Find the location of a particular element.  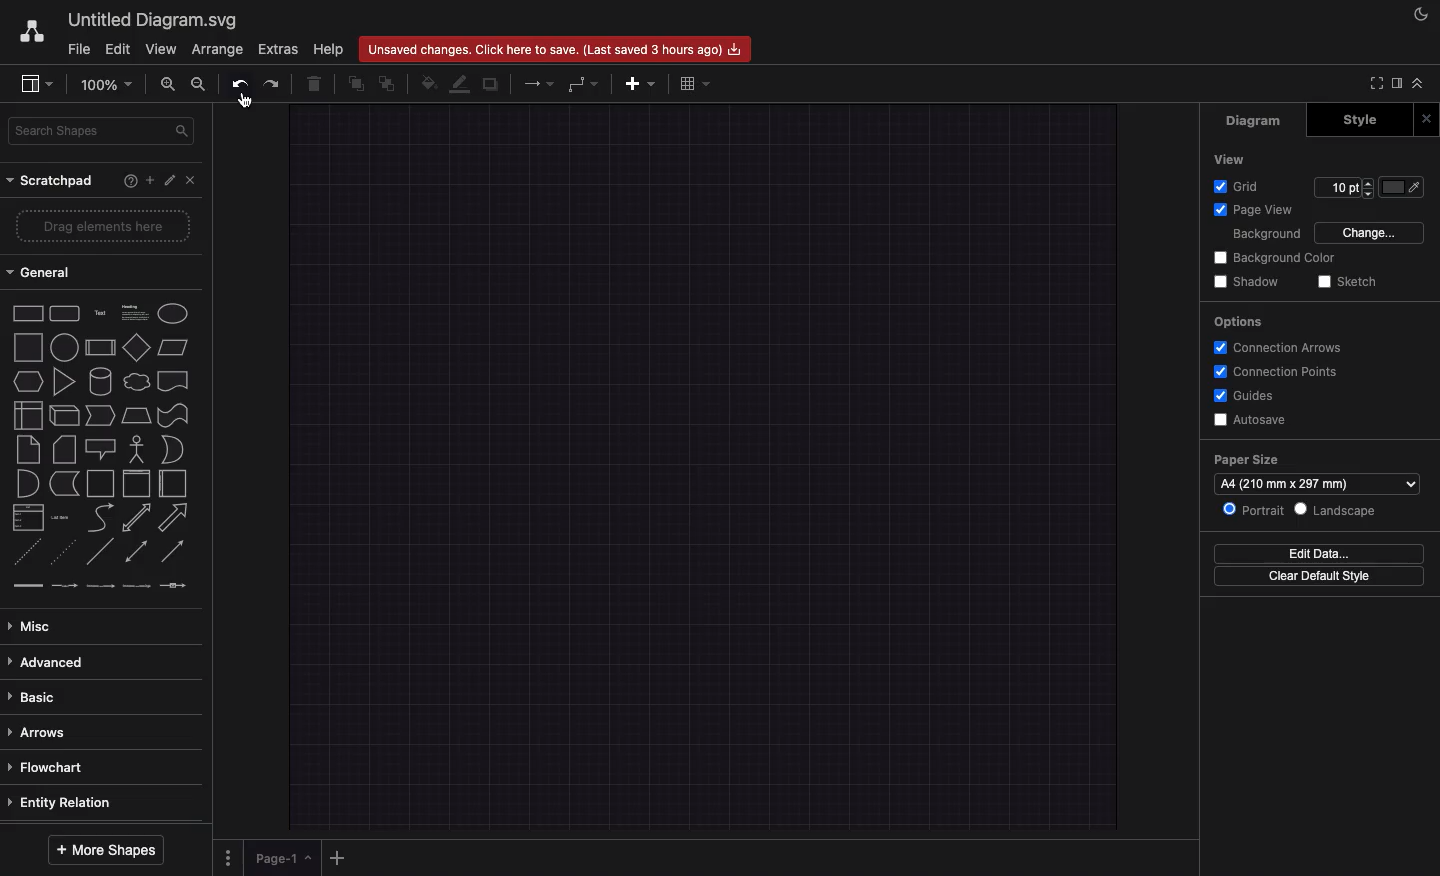

General is located at coordinates (45, 271).